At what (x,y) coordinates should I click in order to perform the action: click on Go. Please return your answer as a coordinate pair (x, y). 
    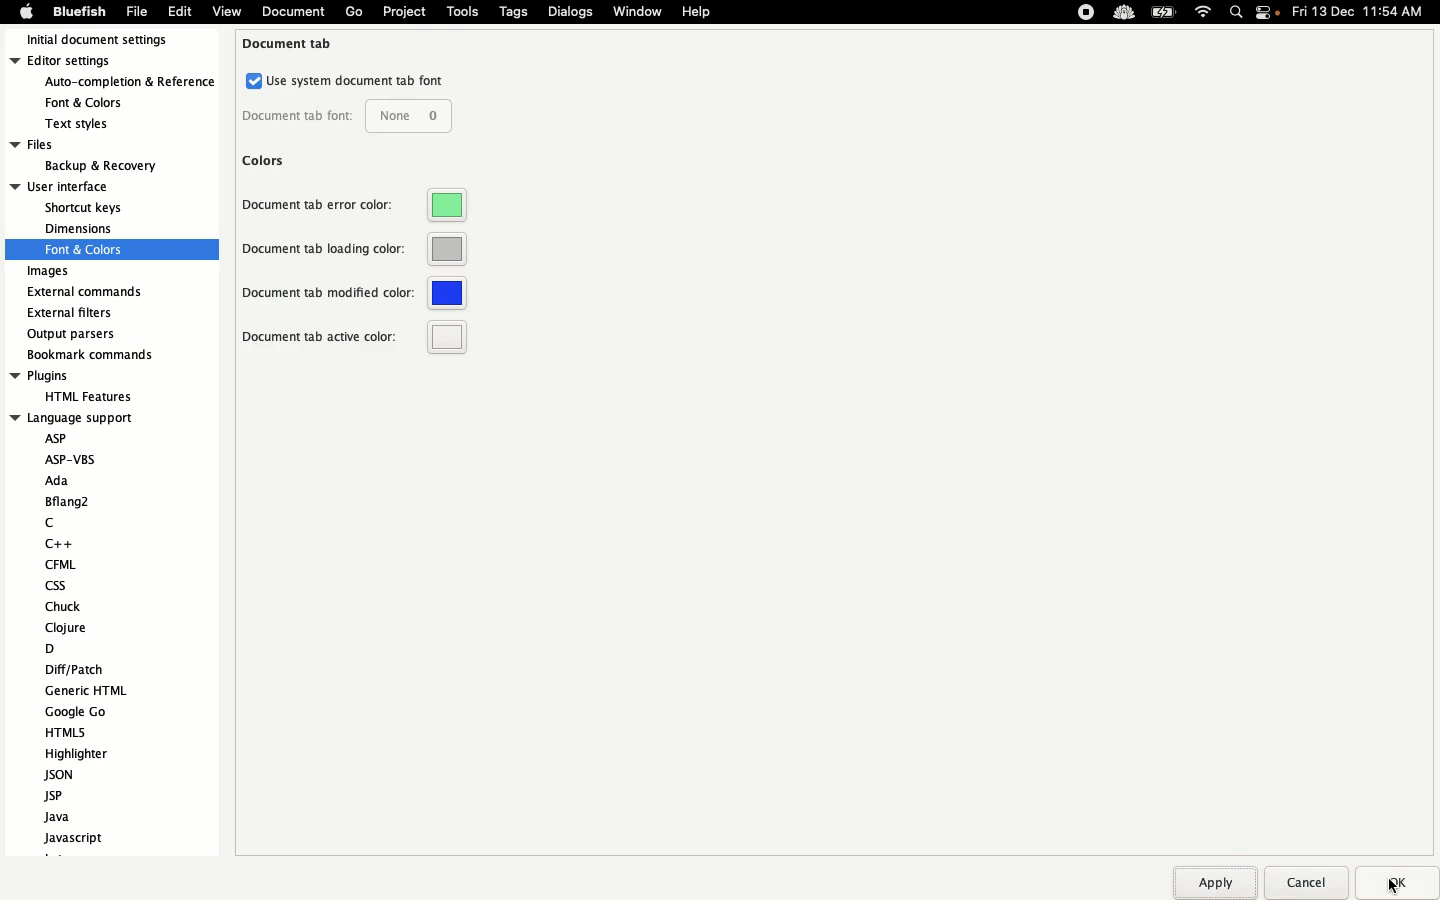
    Looking at the image, I should click on (354, 12).